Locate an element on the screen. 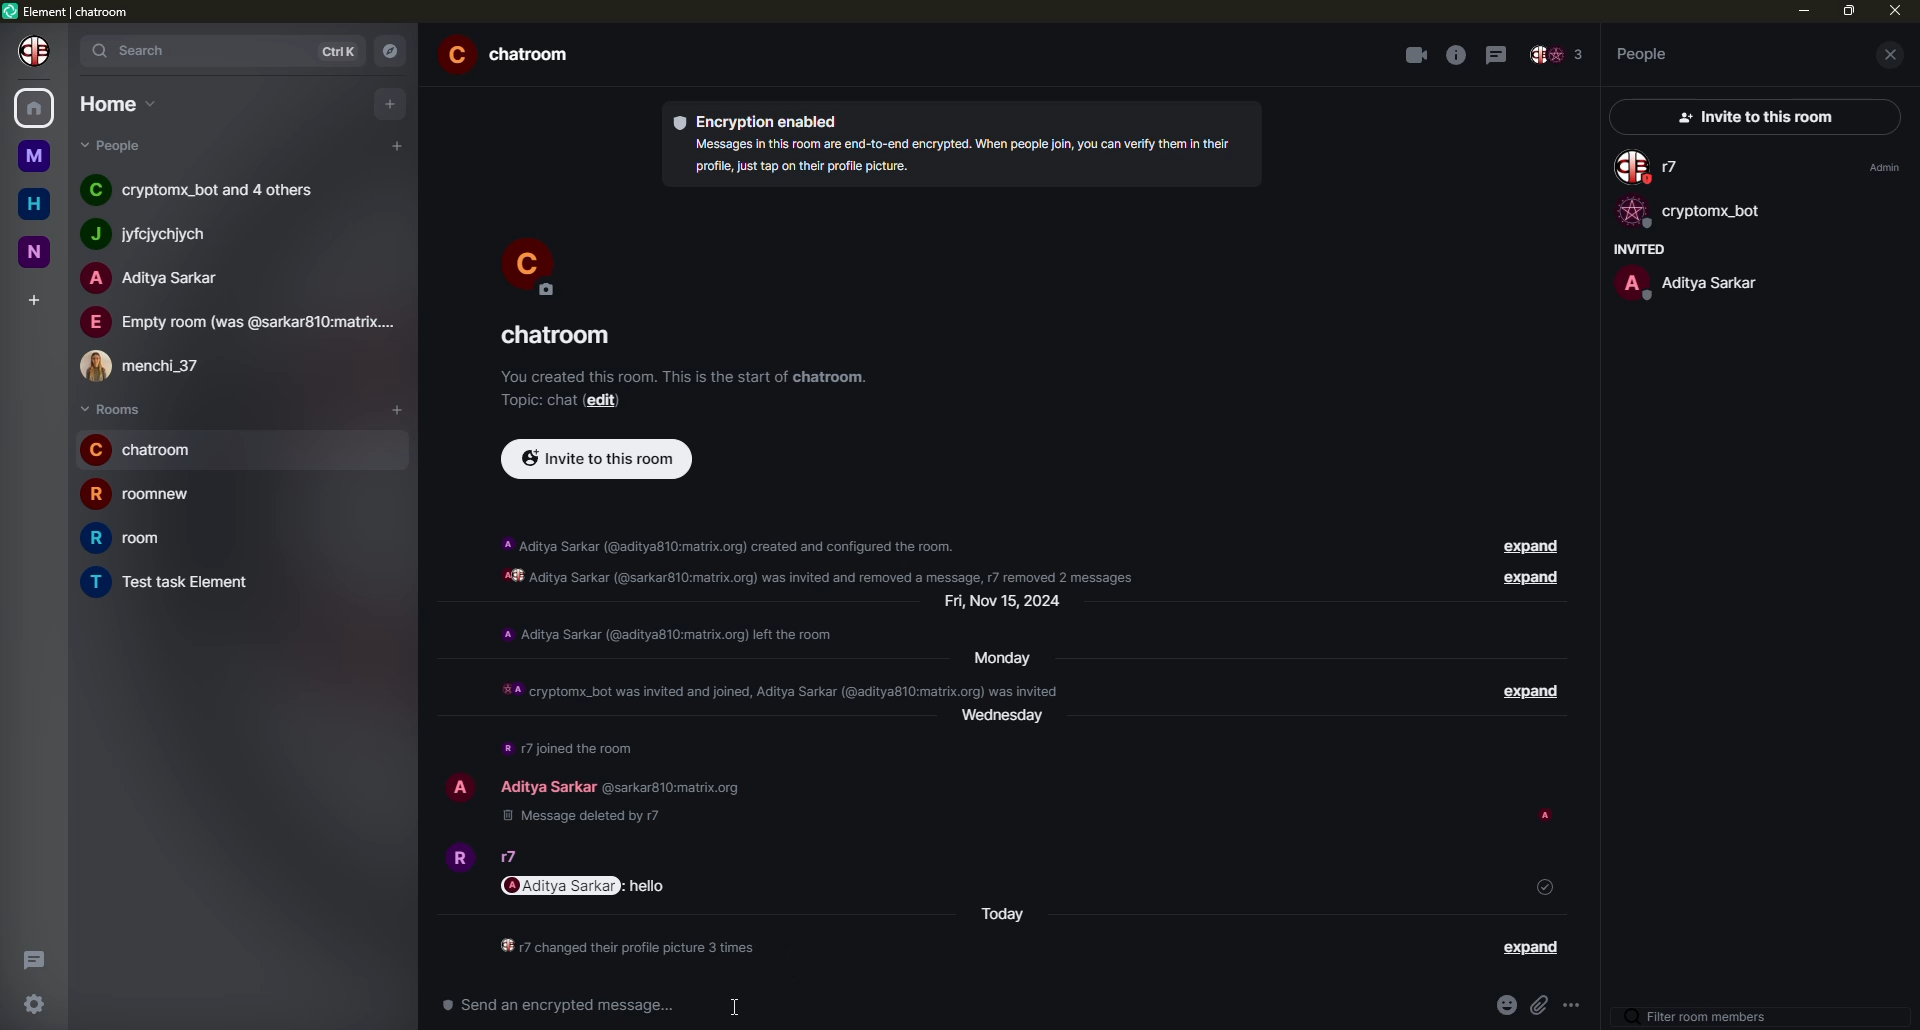  people is located at coordinates (514, 857).